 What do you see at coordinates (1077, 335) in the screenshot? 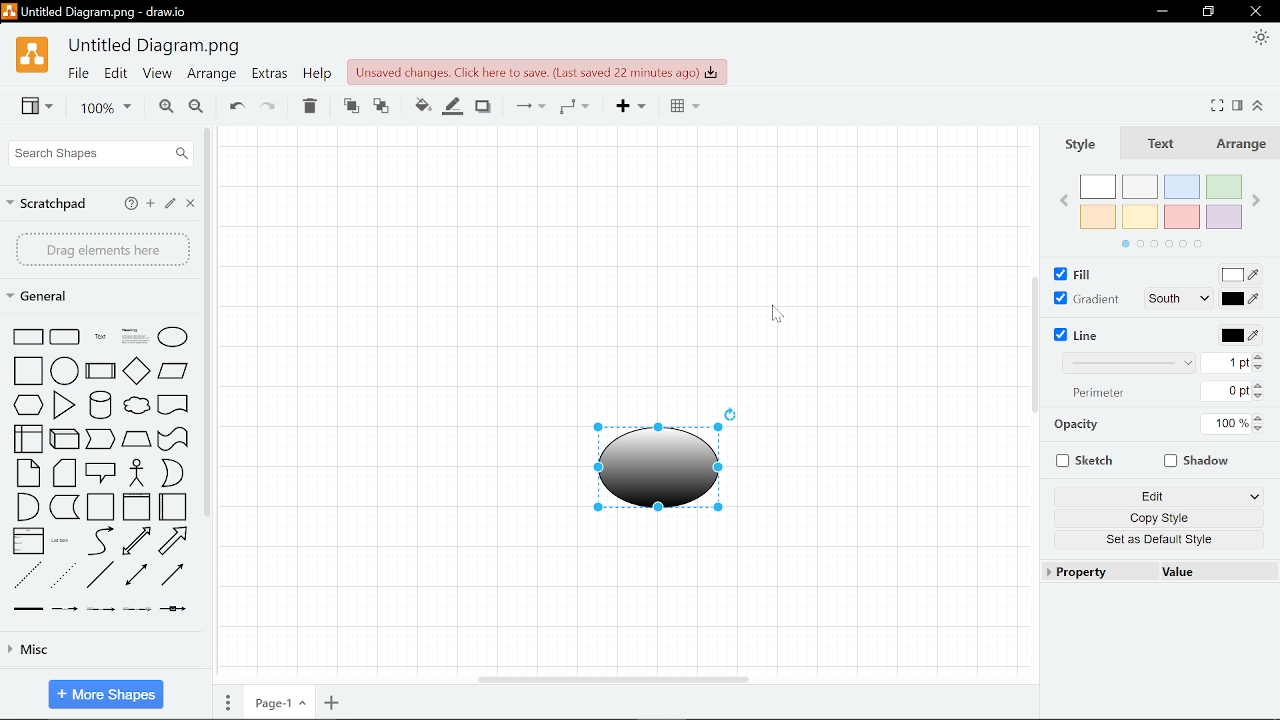
I see `Line` at bounding box center [1077, 335].